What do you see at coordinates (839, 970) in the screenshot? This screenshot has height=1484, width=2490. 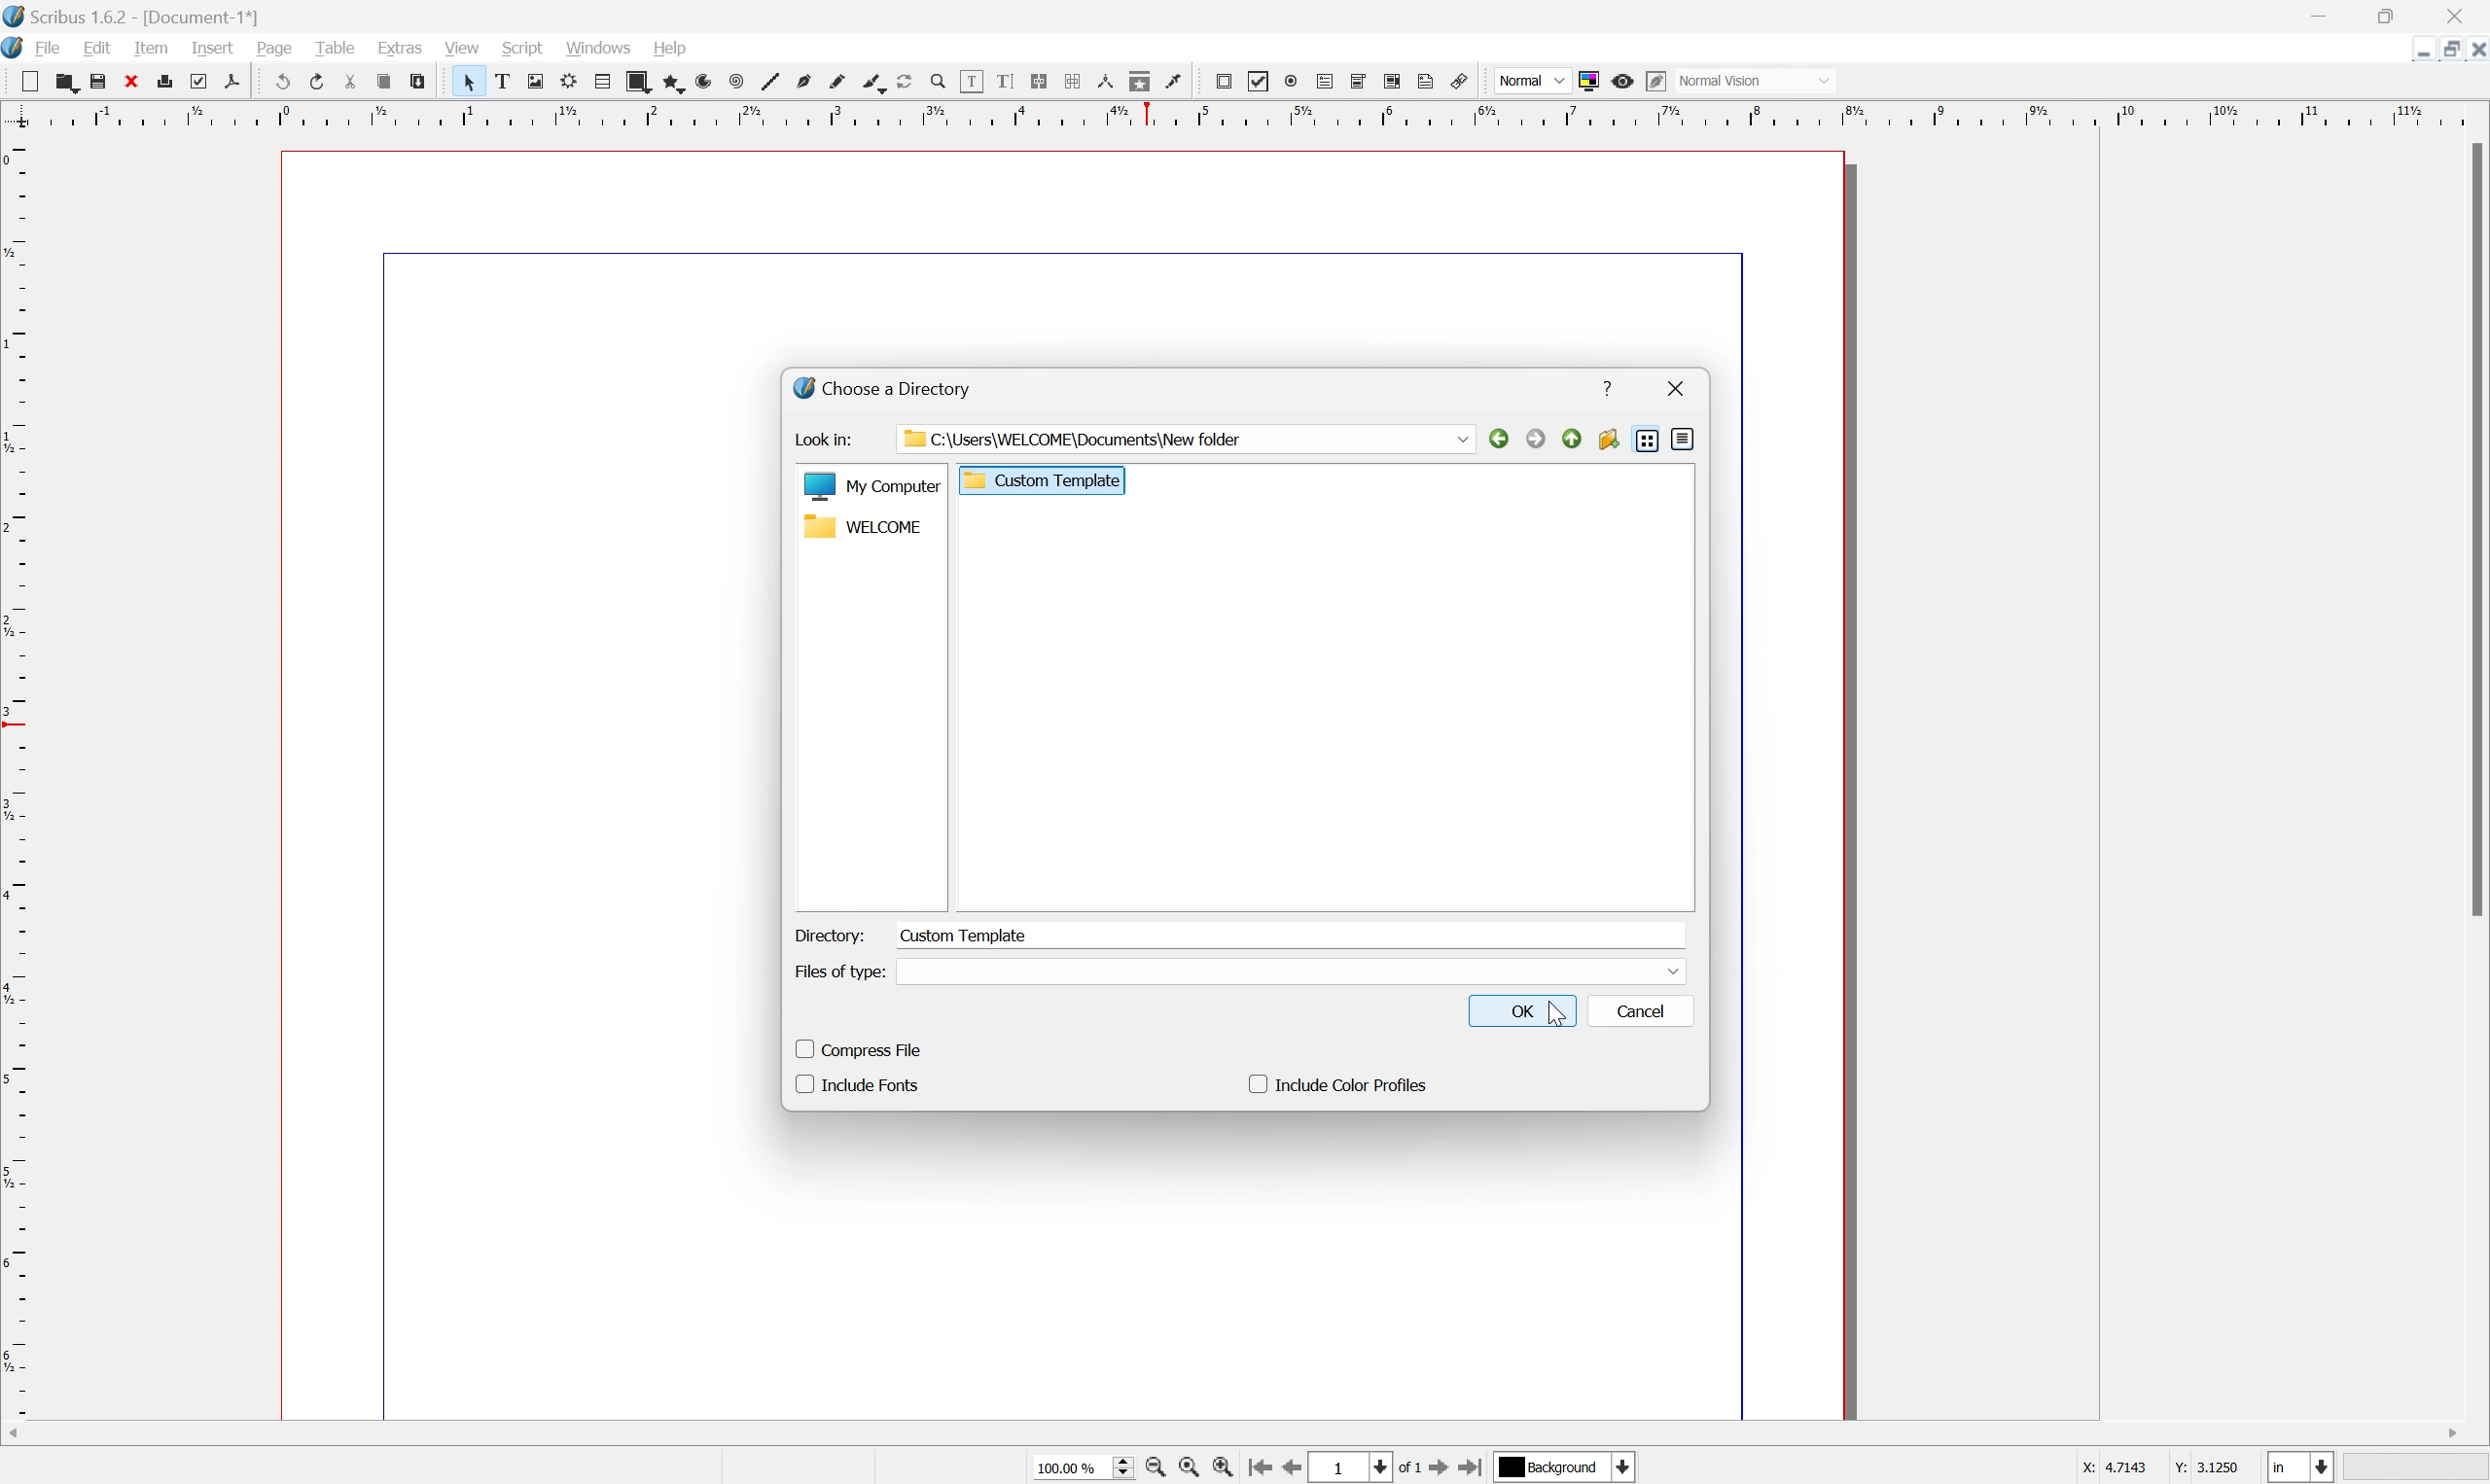 I see `Files of type:` at bounding box center [839, 970].